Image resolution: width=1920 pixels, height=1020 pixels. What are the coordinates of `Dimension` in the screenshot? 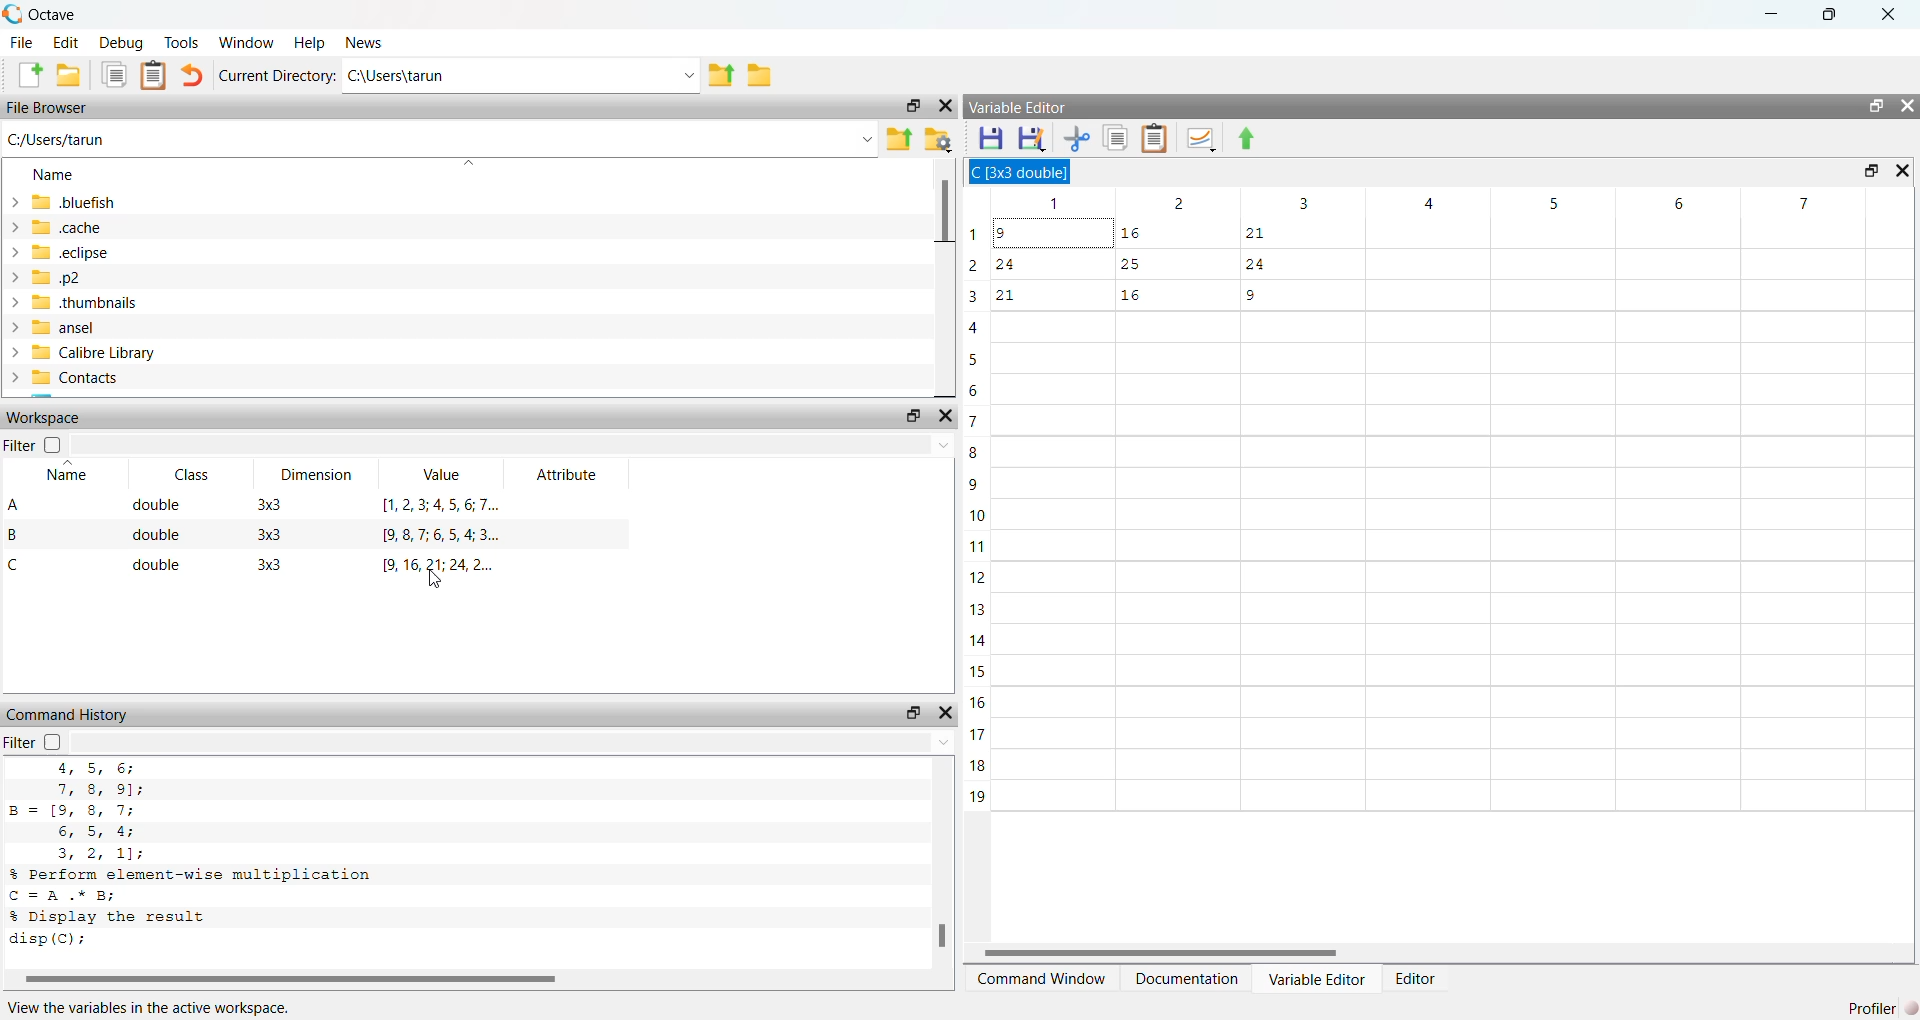 It's located at (321, 475).